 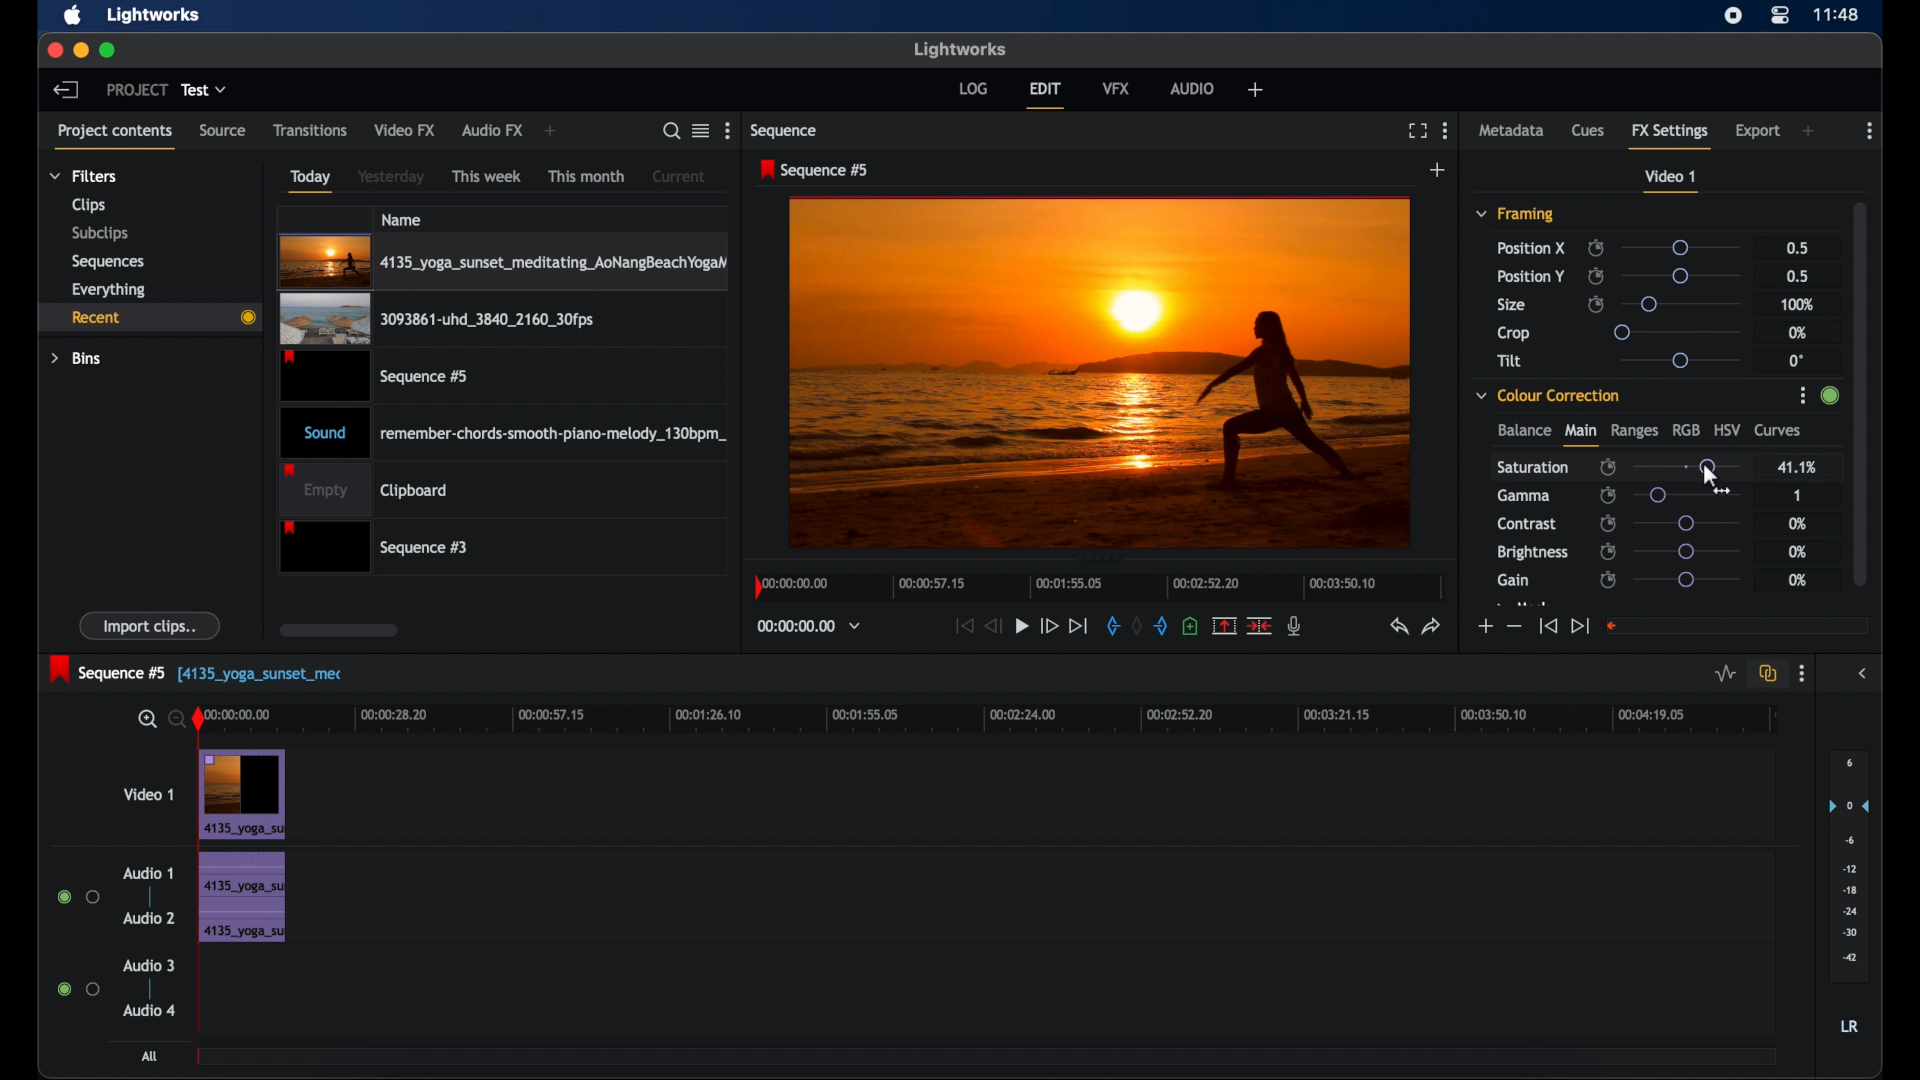 I want to click on apple icon, so click(x=74, y=16).